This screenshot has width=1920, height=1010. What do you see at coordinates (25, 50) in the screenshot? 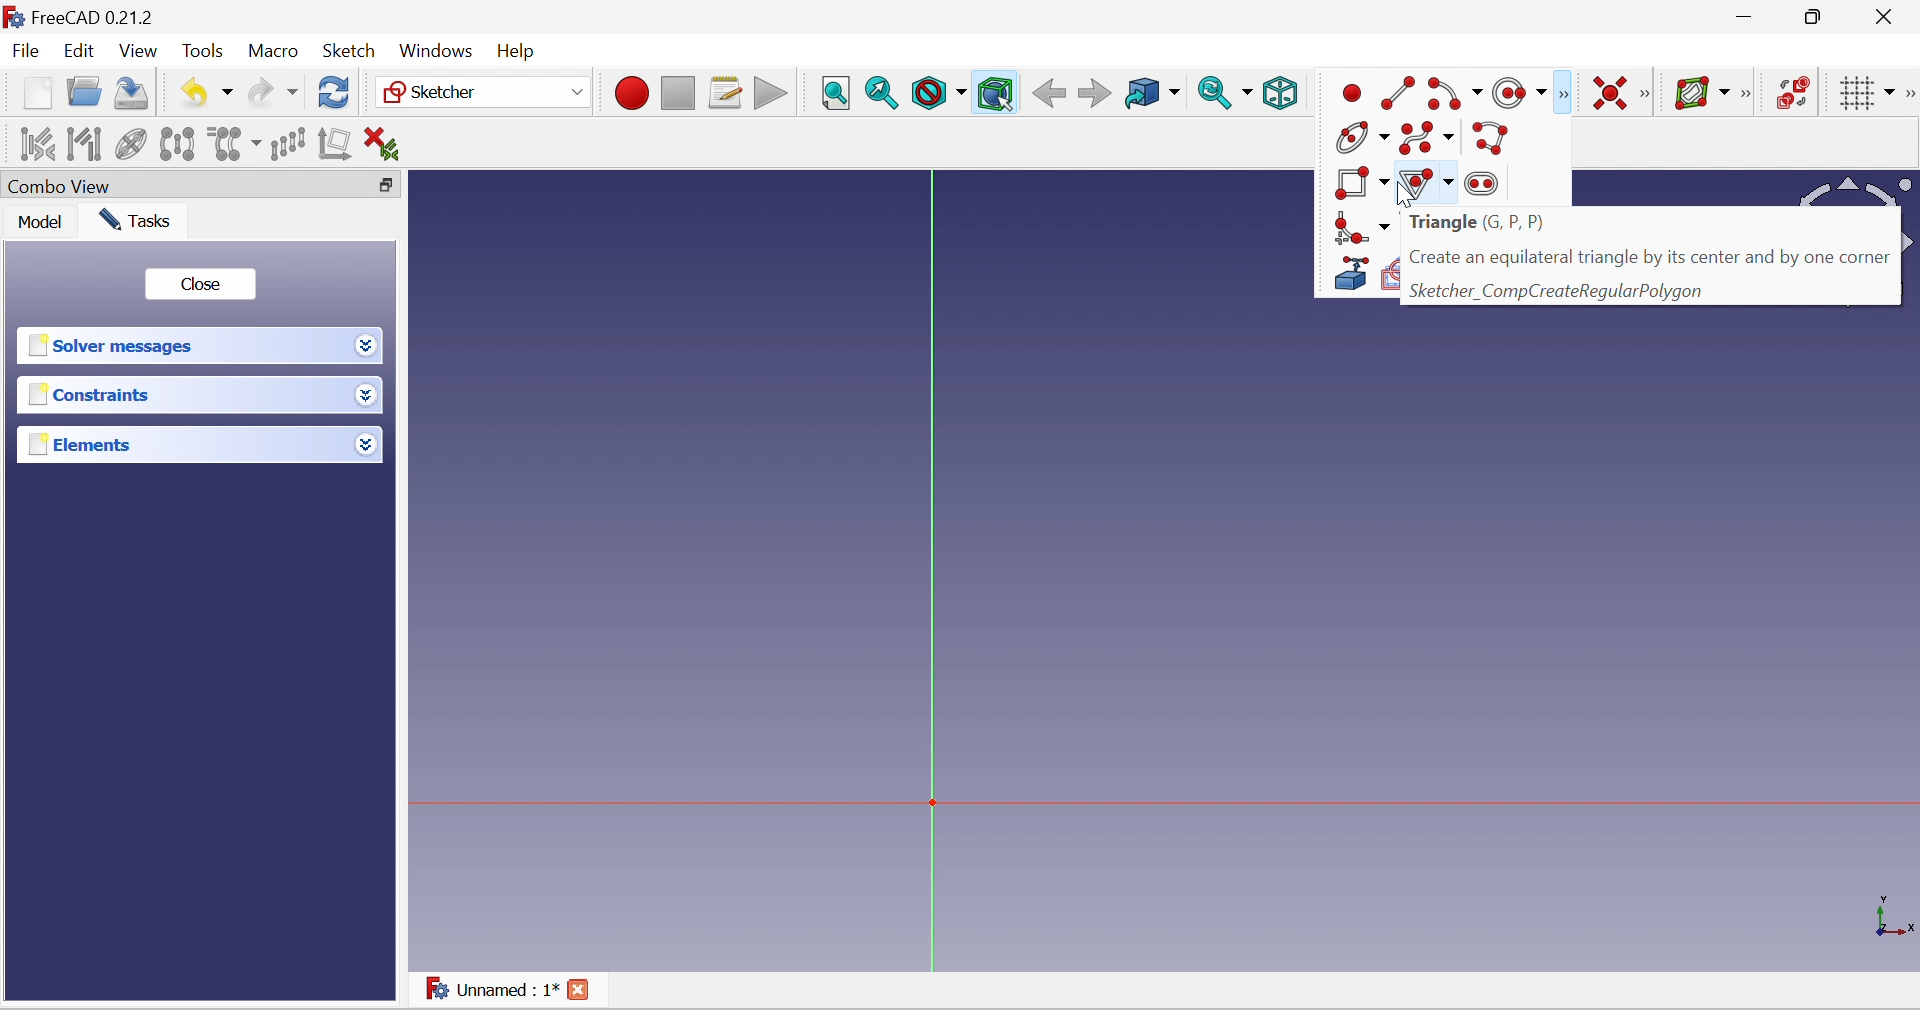
I see `File` at bounding box center [25, 50].